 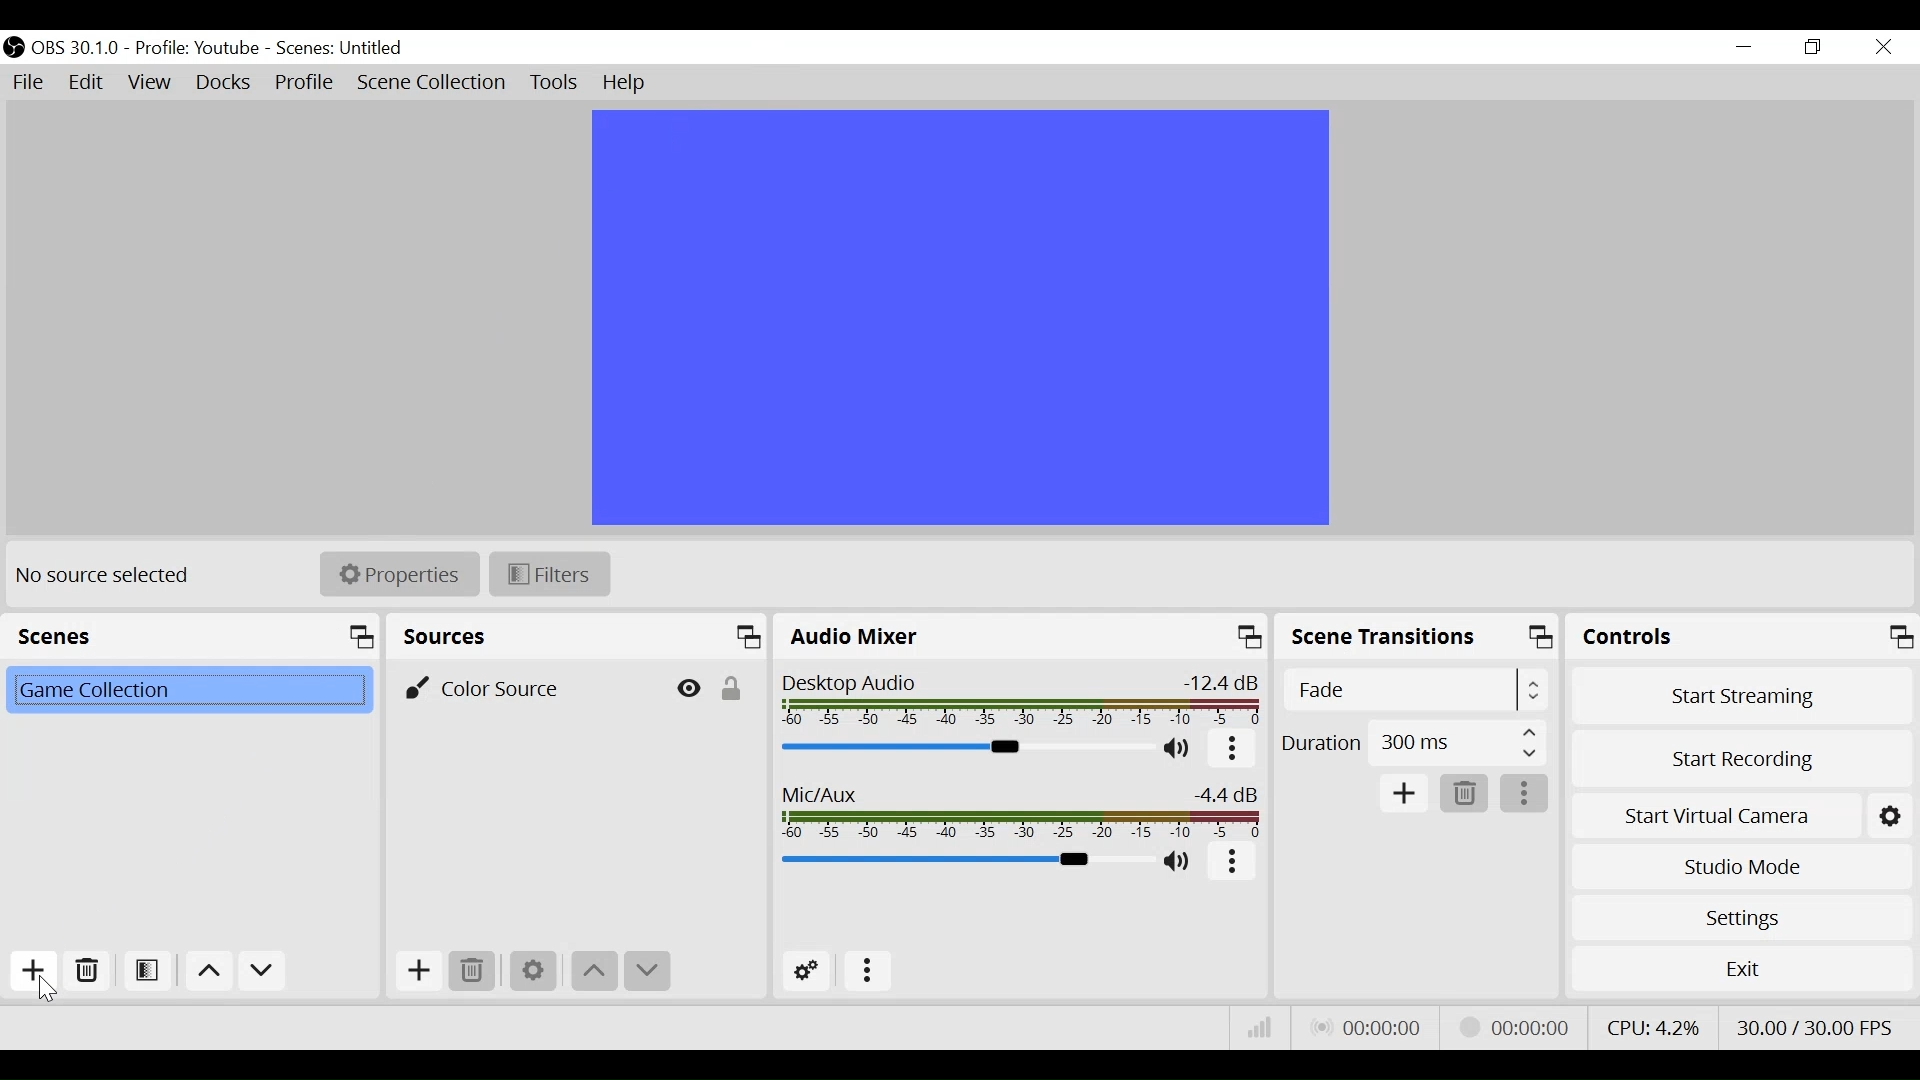 What do you see at coordinates (261, 971) in the screenshot?
I see `Move down` at bounding box center [261, 971].